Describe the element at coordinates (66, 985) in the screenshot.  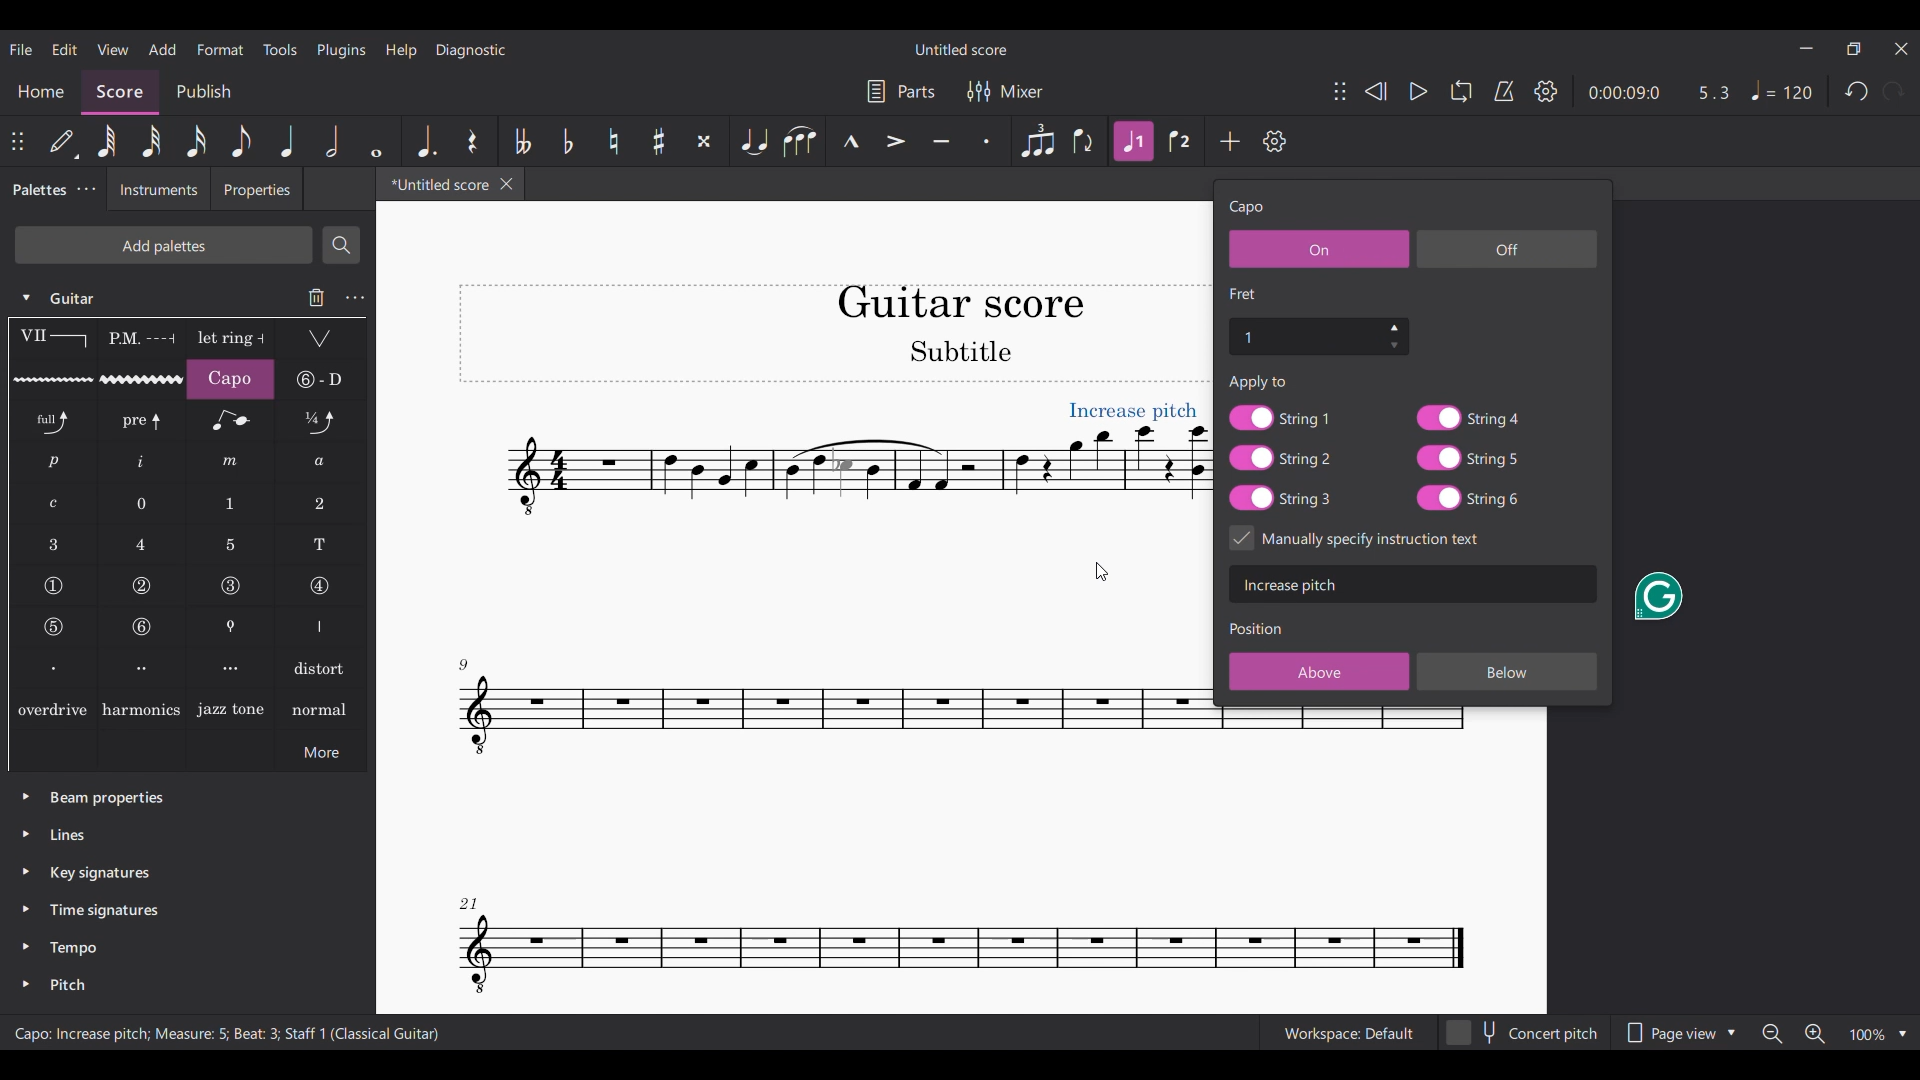
I see `Pitch` at that location.